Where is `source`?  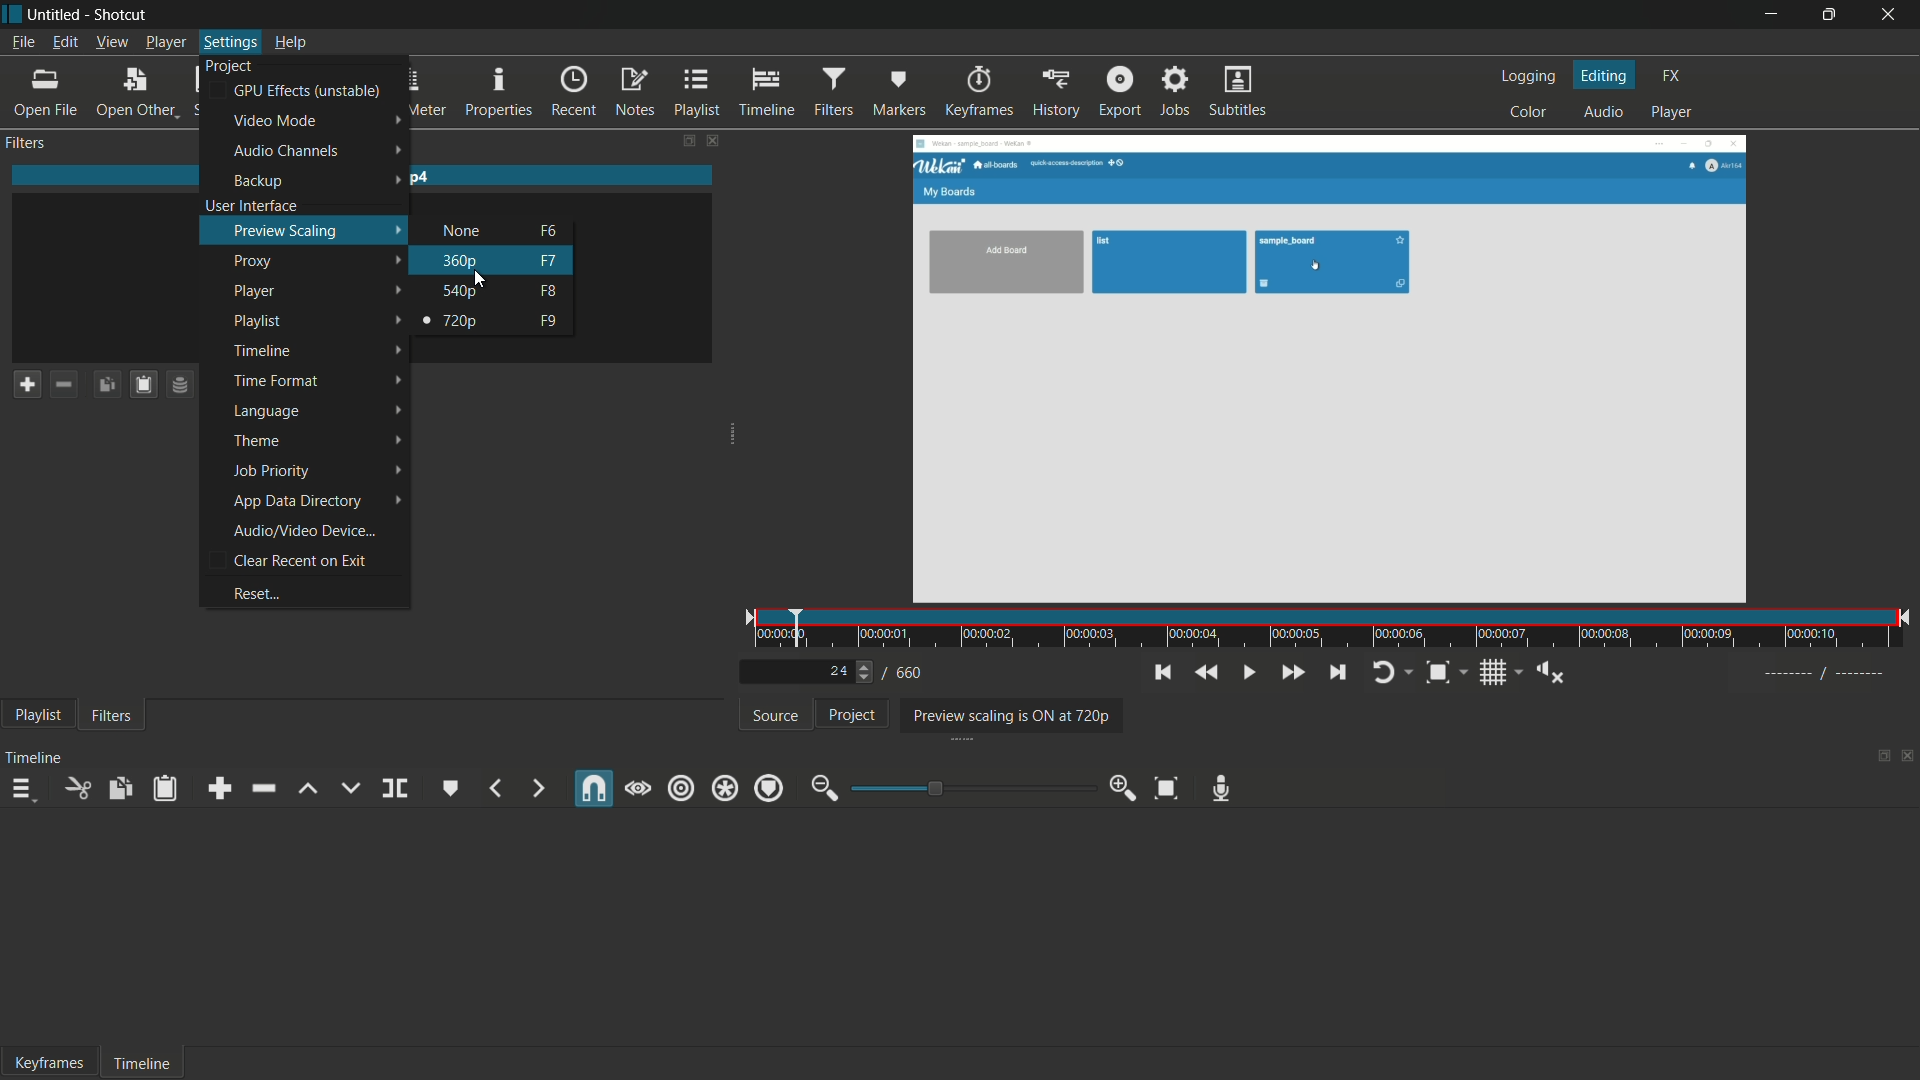 source is located at coordinates (775, 715).